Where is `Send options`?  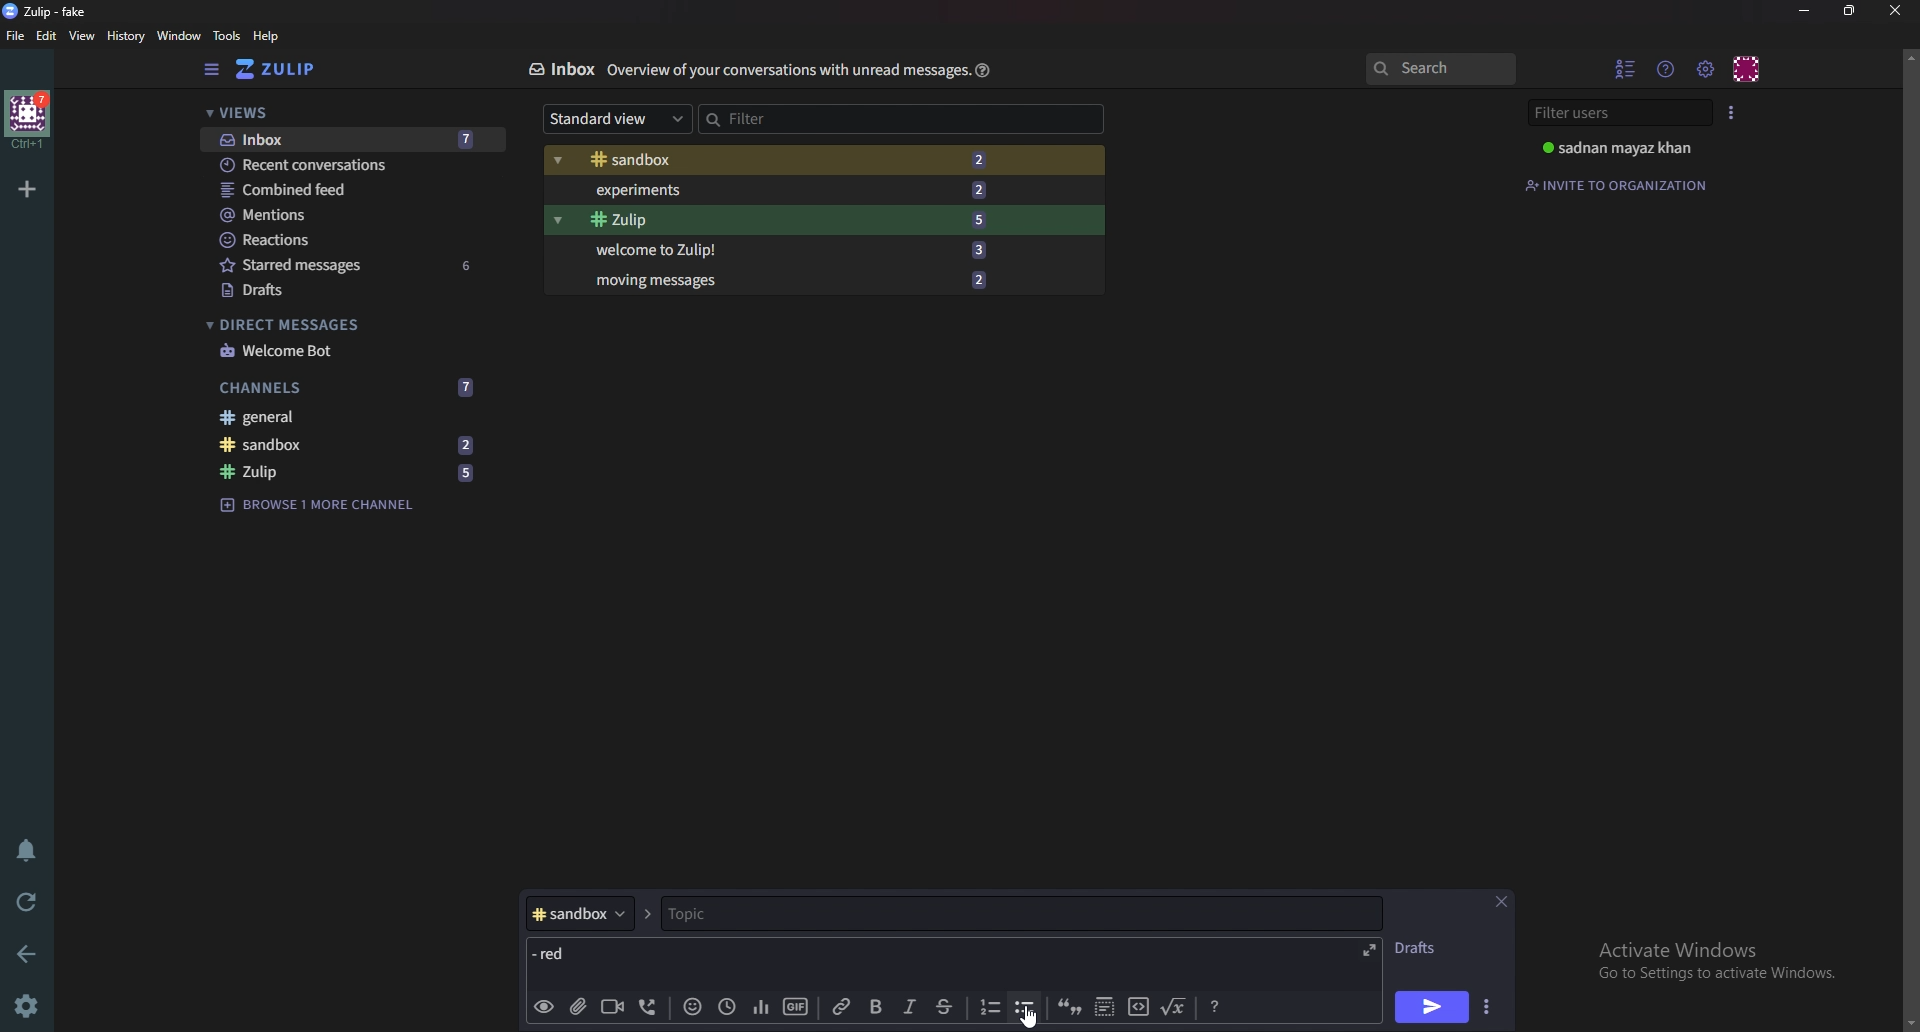 Send options is located at coordinates (1489, 1007).